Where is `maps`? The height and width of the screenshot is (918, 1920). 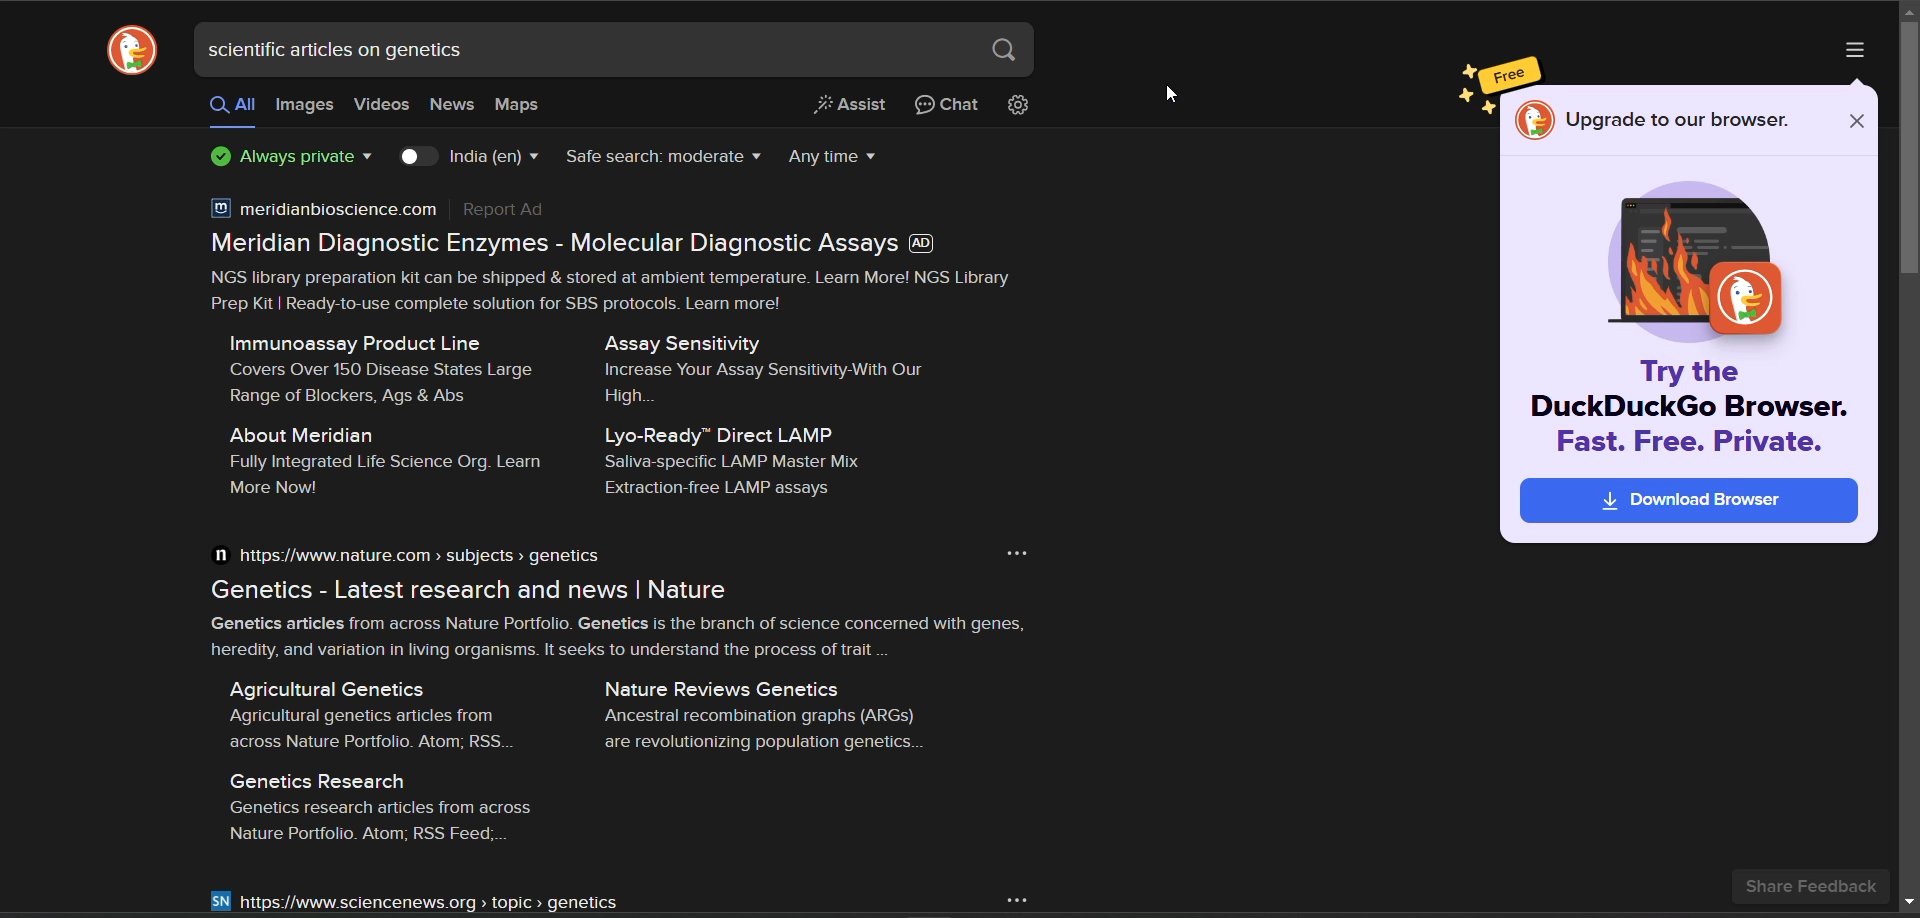
maps is located at coordinates (514, 107).